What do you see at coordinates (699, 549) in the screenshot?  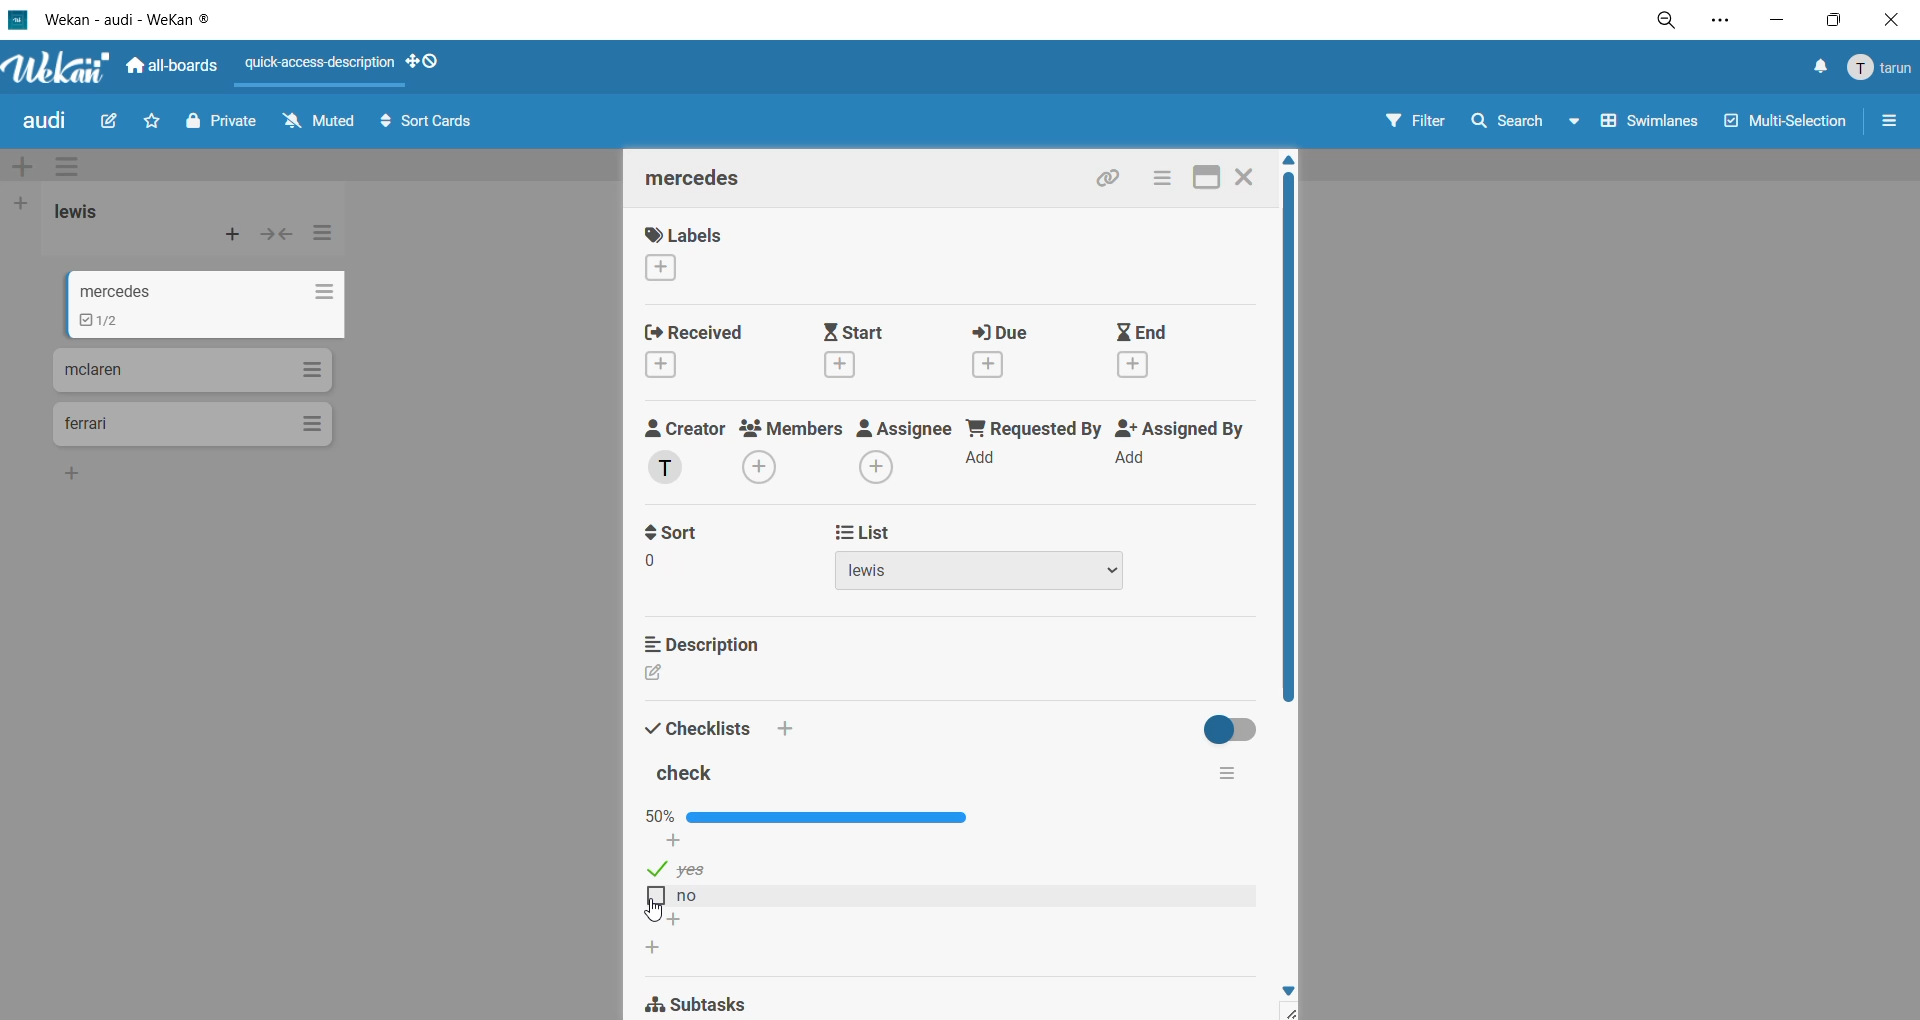 I see `sort` at bounding box center [699, 549].